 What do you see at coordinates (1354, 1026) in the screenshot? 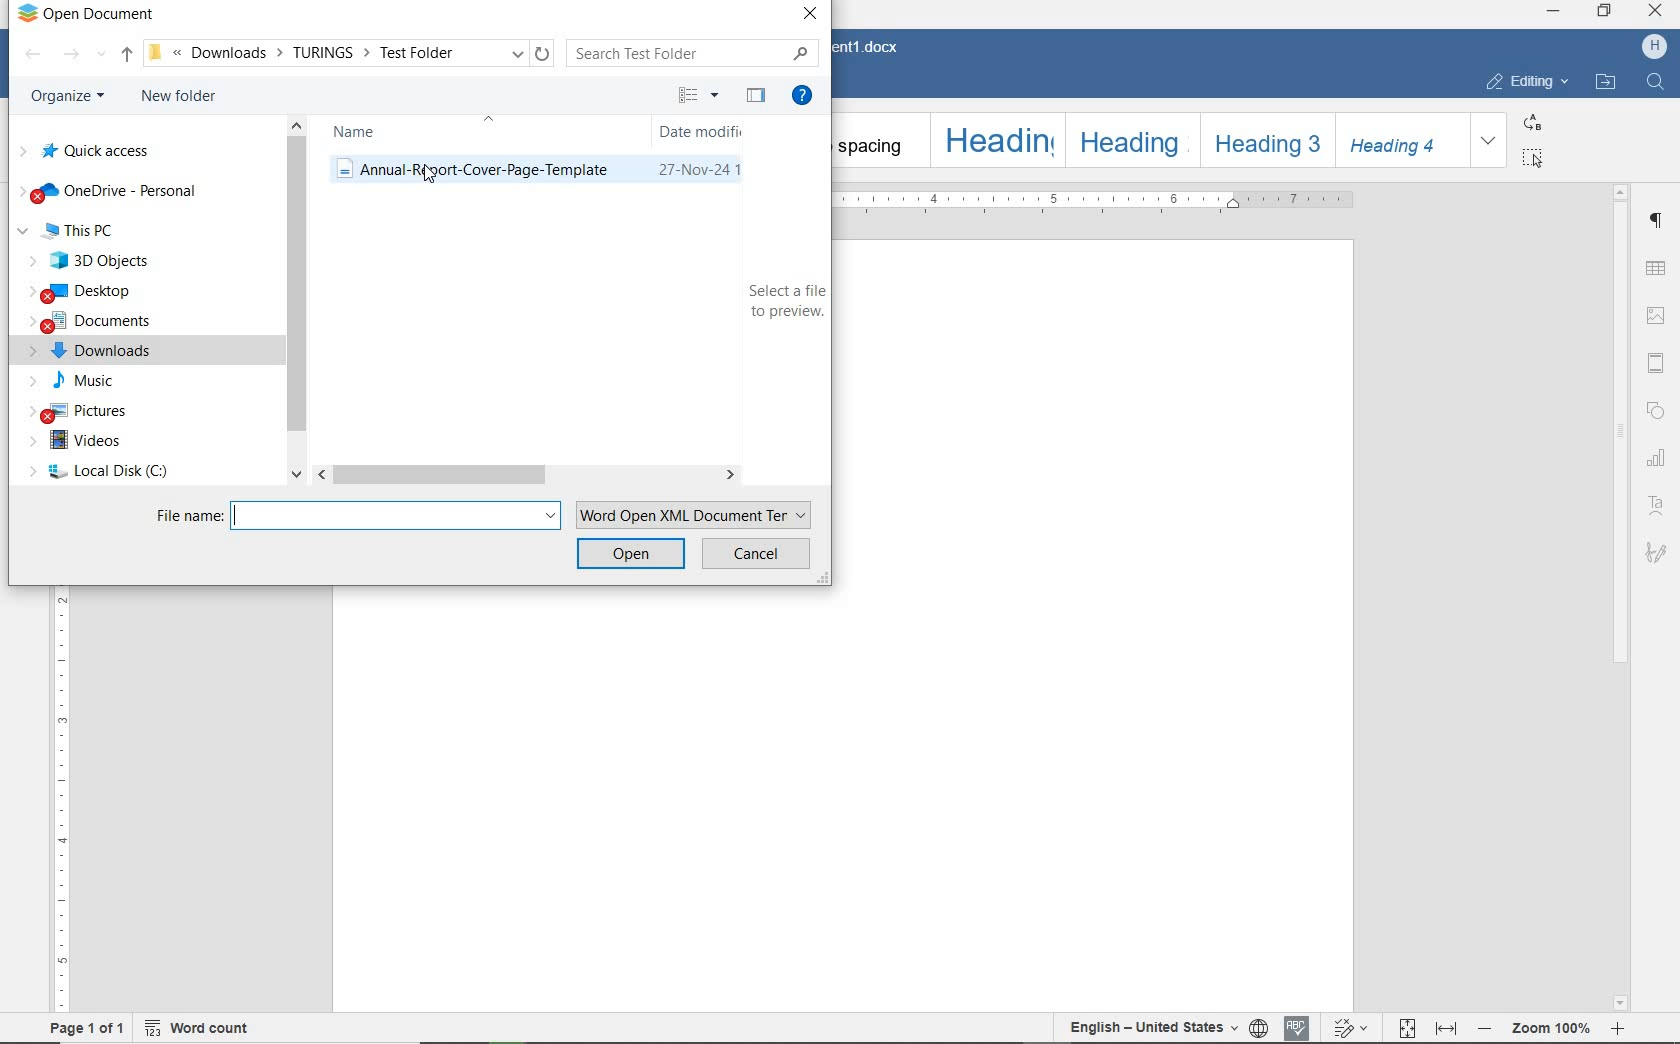
I see `track changes` at bounding box center [1354, 1026].